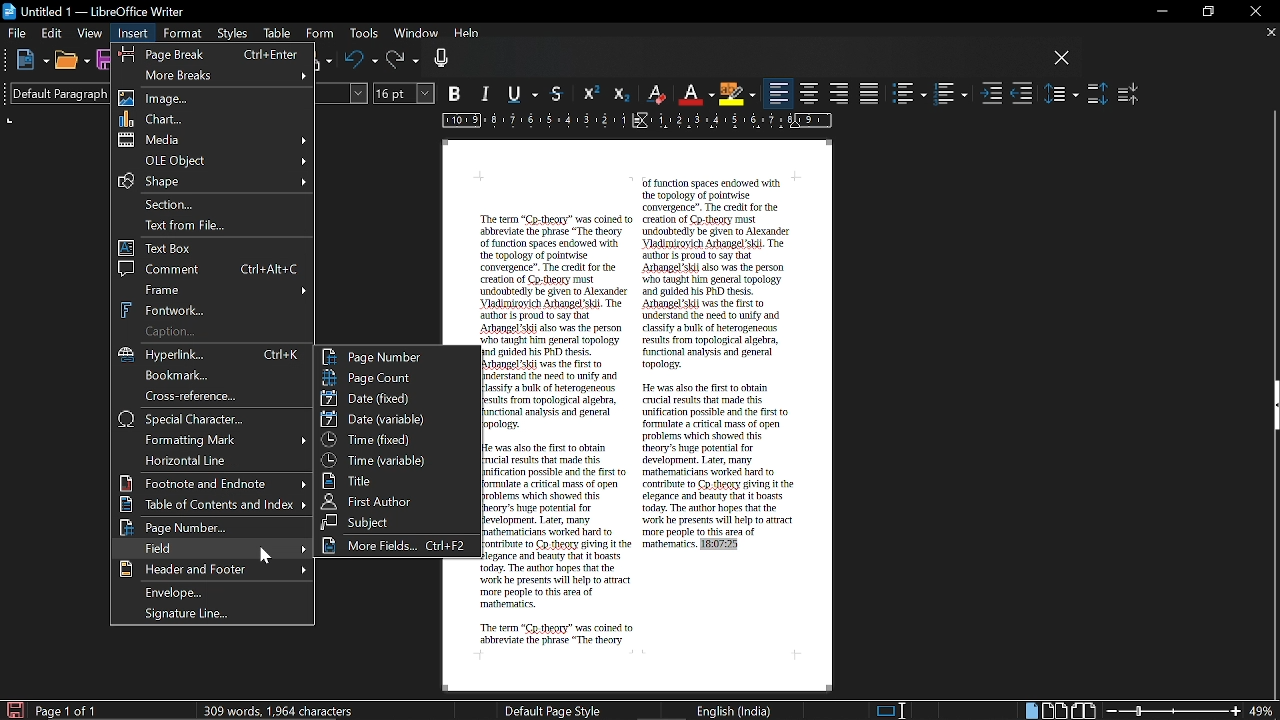 The image size is (1280, 720). I want to click on Highlight, so click(736, 93).